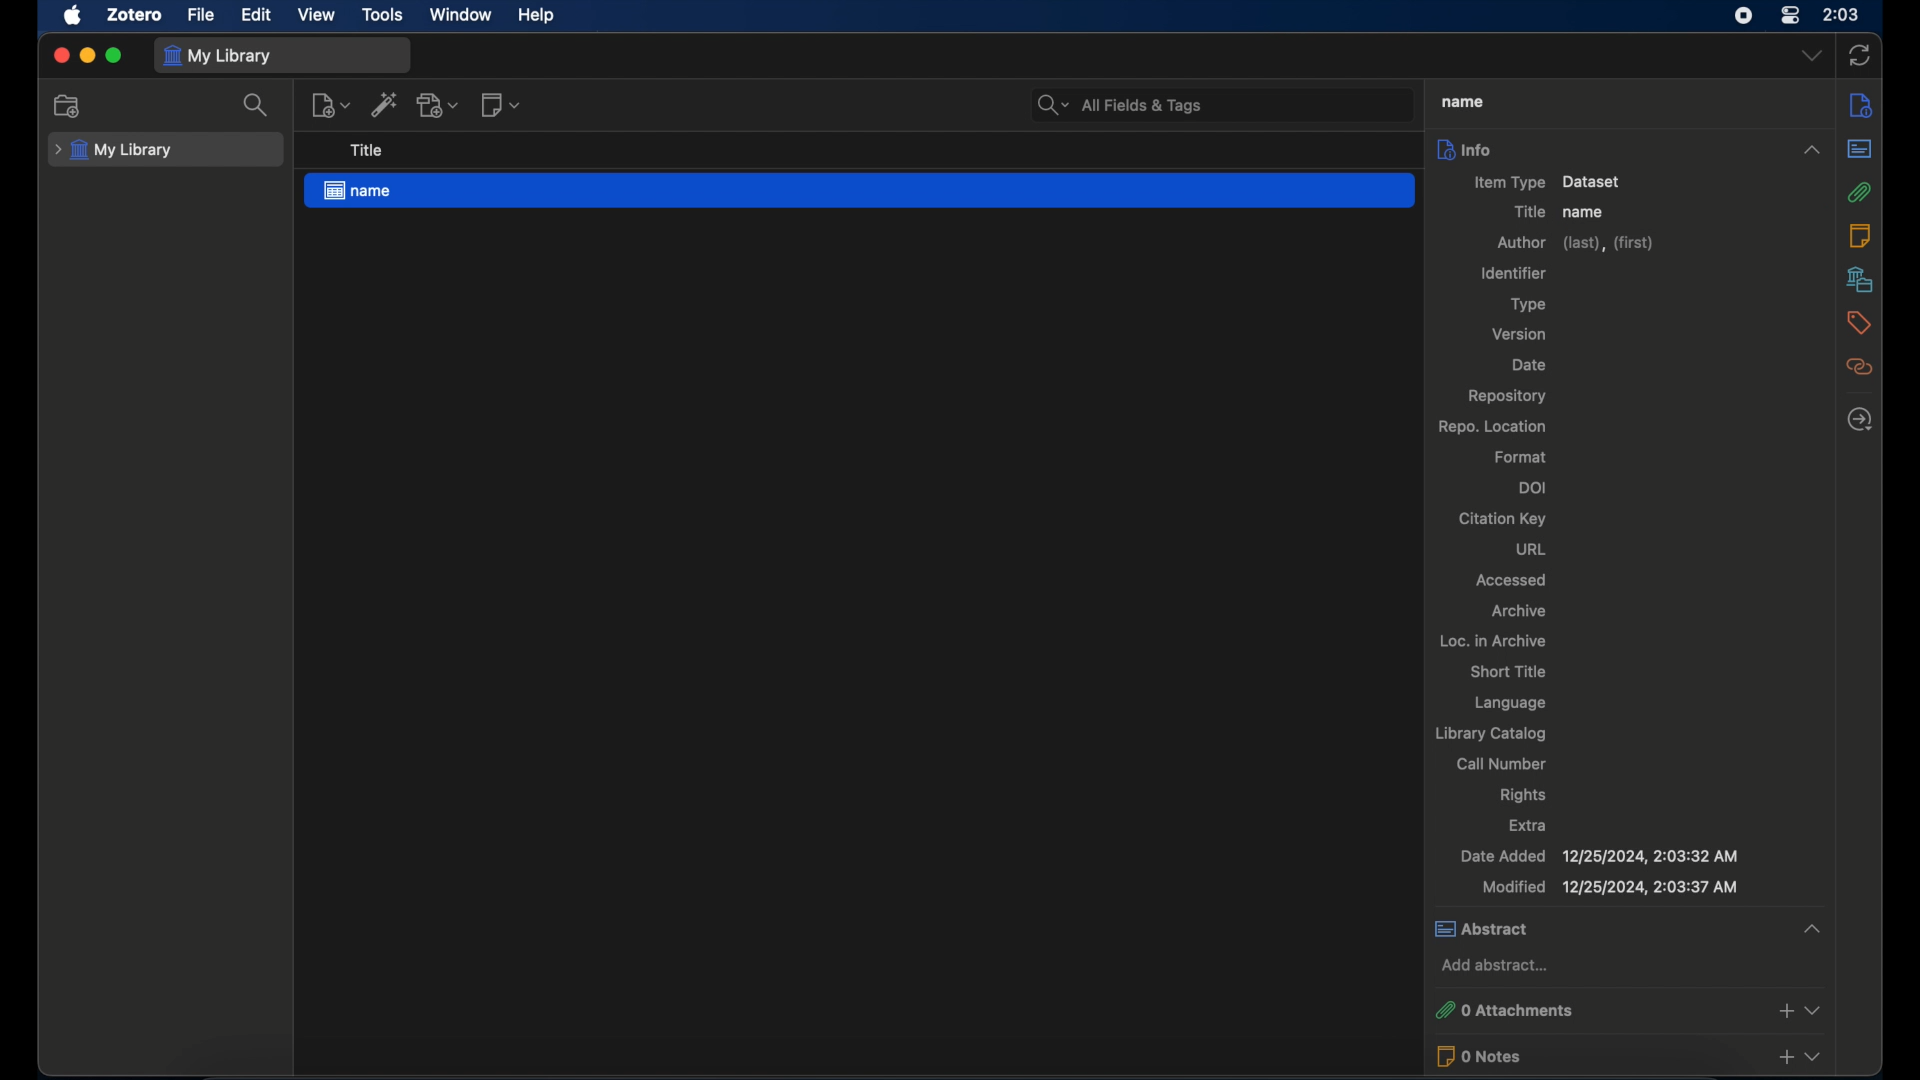 Image resolution: width=1920 pixels, height=1080 pixels. What do you see at coordinates (1859, 56) in the screenshot?
I see `sync` at bounding box center [1859, 56].